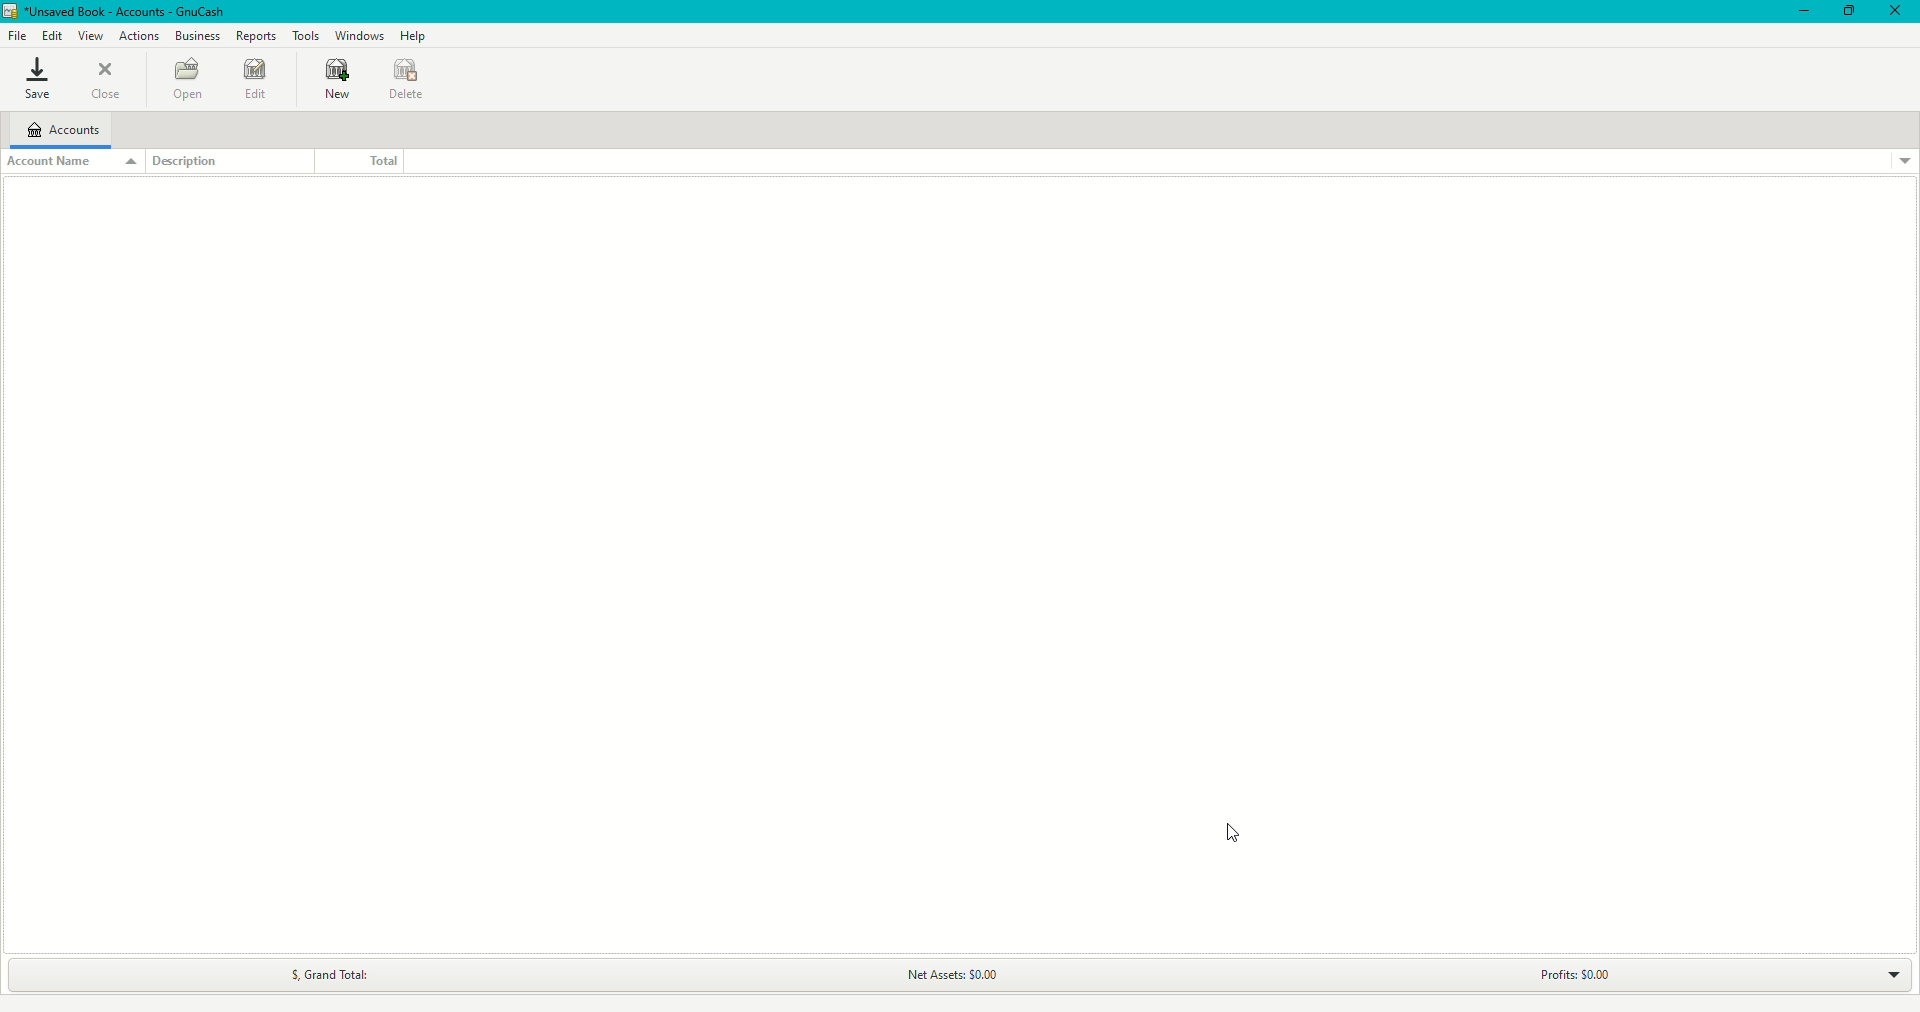  What do you see at coordinates (196, 162) in the screenshot?
I see `Description` at bounding box center [196, 162].